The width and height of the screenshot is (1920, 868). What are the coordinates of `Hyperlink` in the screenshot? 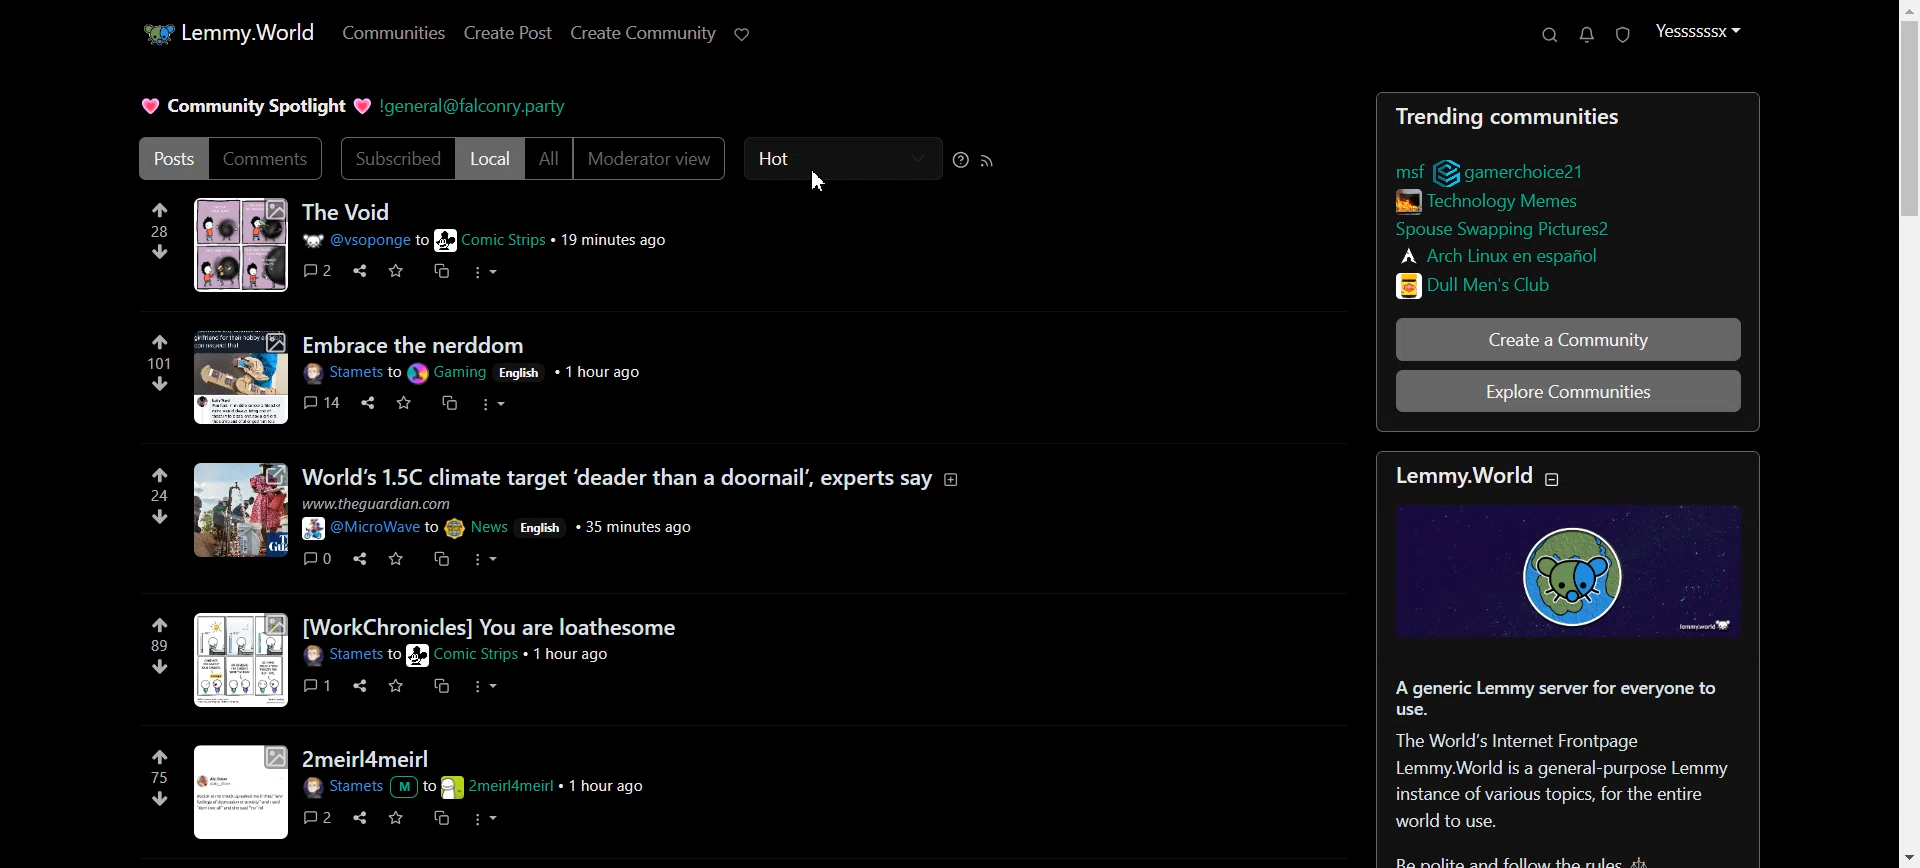 It's located at (476, 108).